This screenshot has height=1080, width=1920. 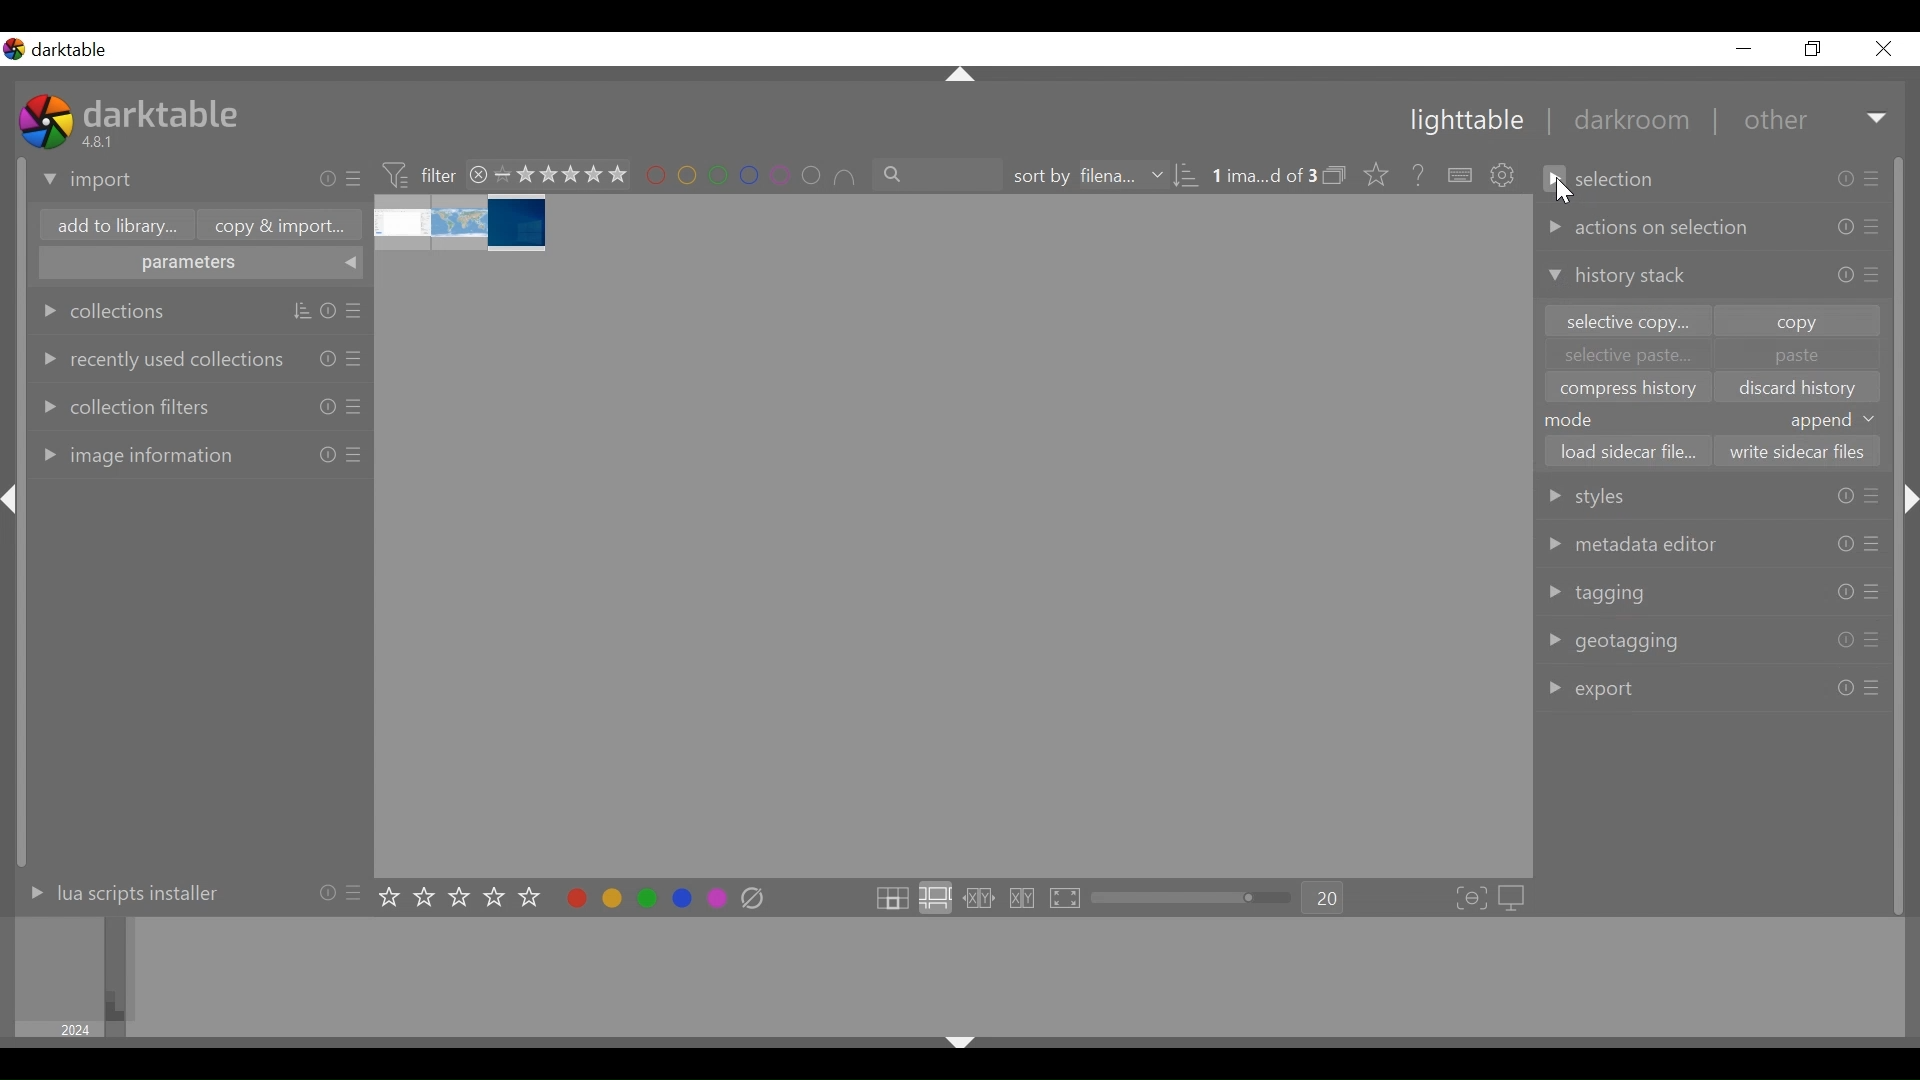 I want to click on set display profile, so click(x=1514, y=898).